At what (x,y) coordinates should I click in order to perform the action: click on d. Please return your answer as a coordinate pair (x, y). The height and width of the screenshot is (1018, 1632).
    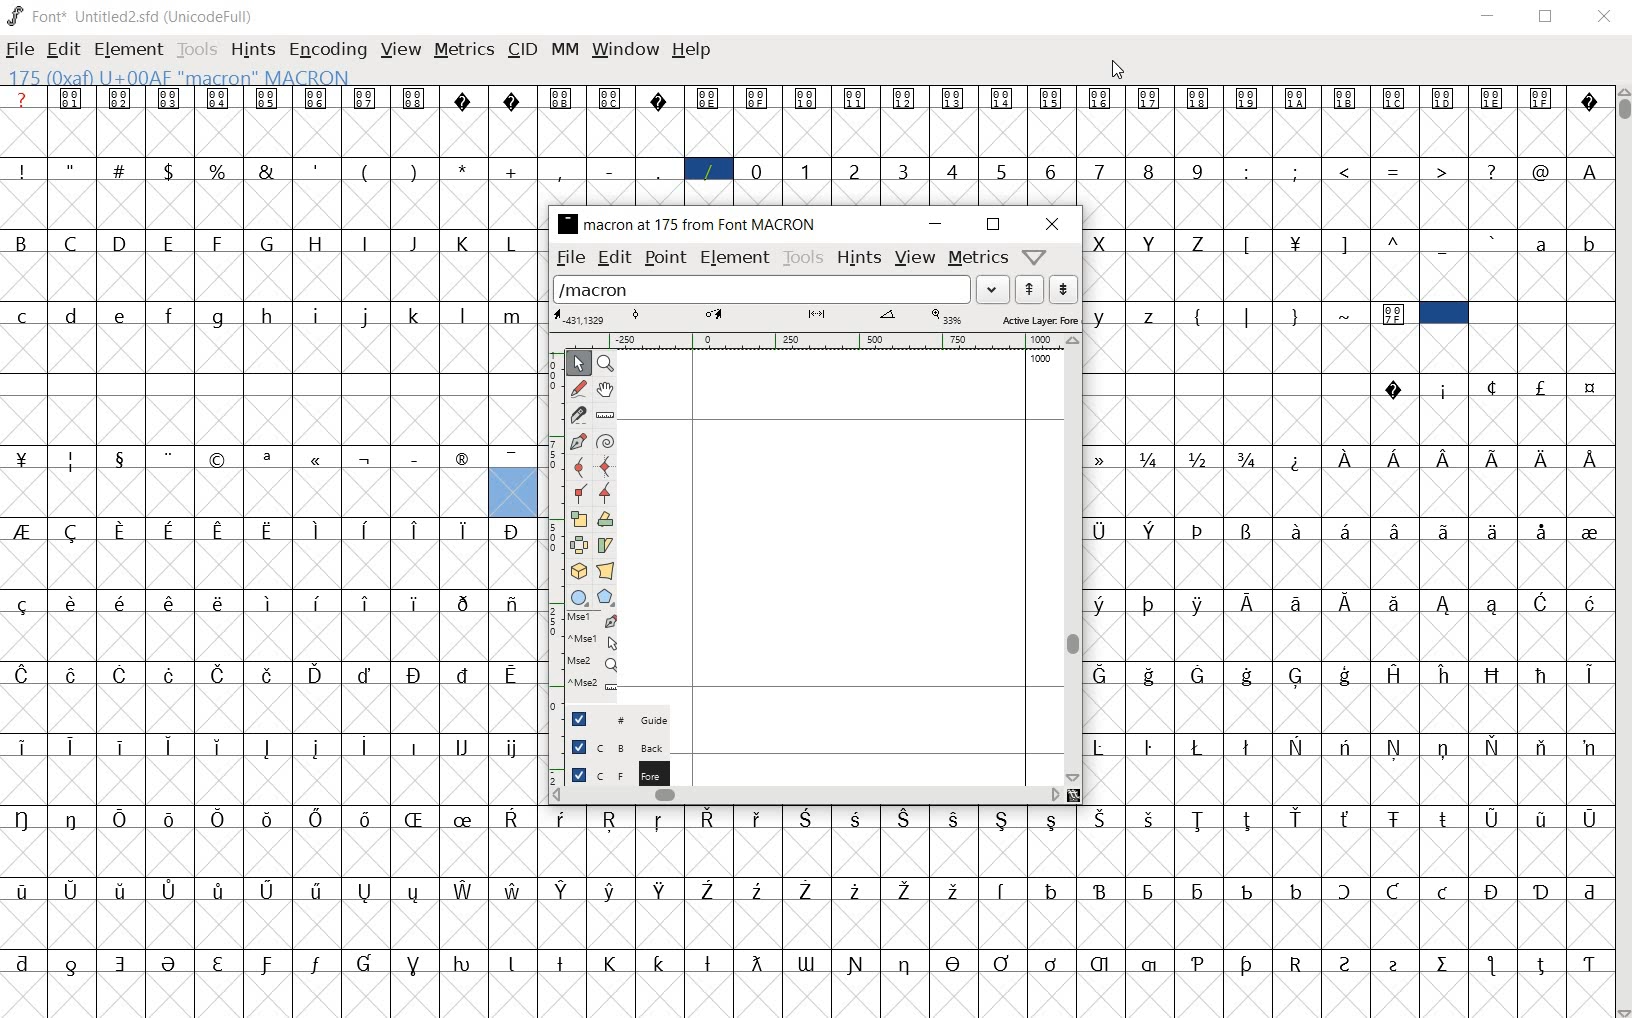
    Looking at the image, I should click on (72, 314).